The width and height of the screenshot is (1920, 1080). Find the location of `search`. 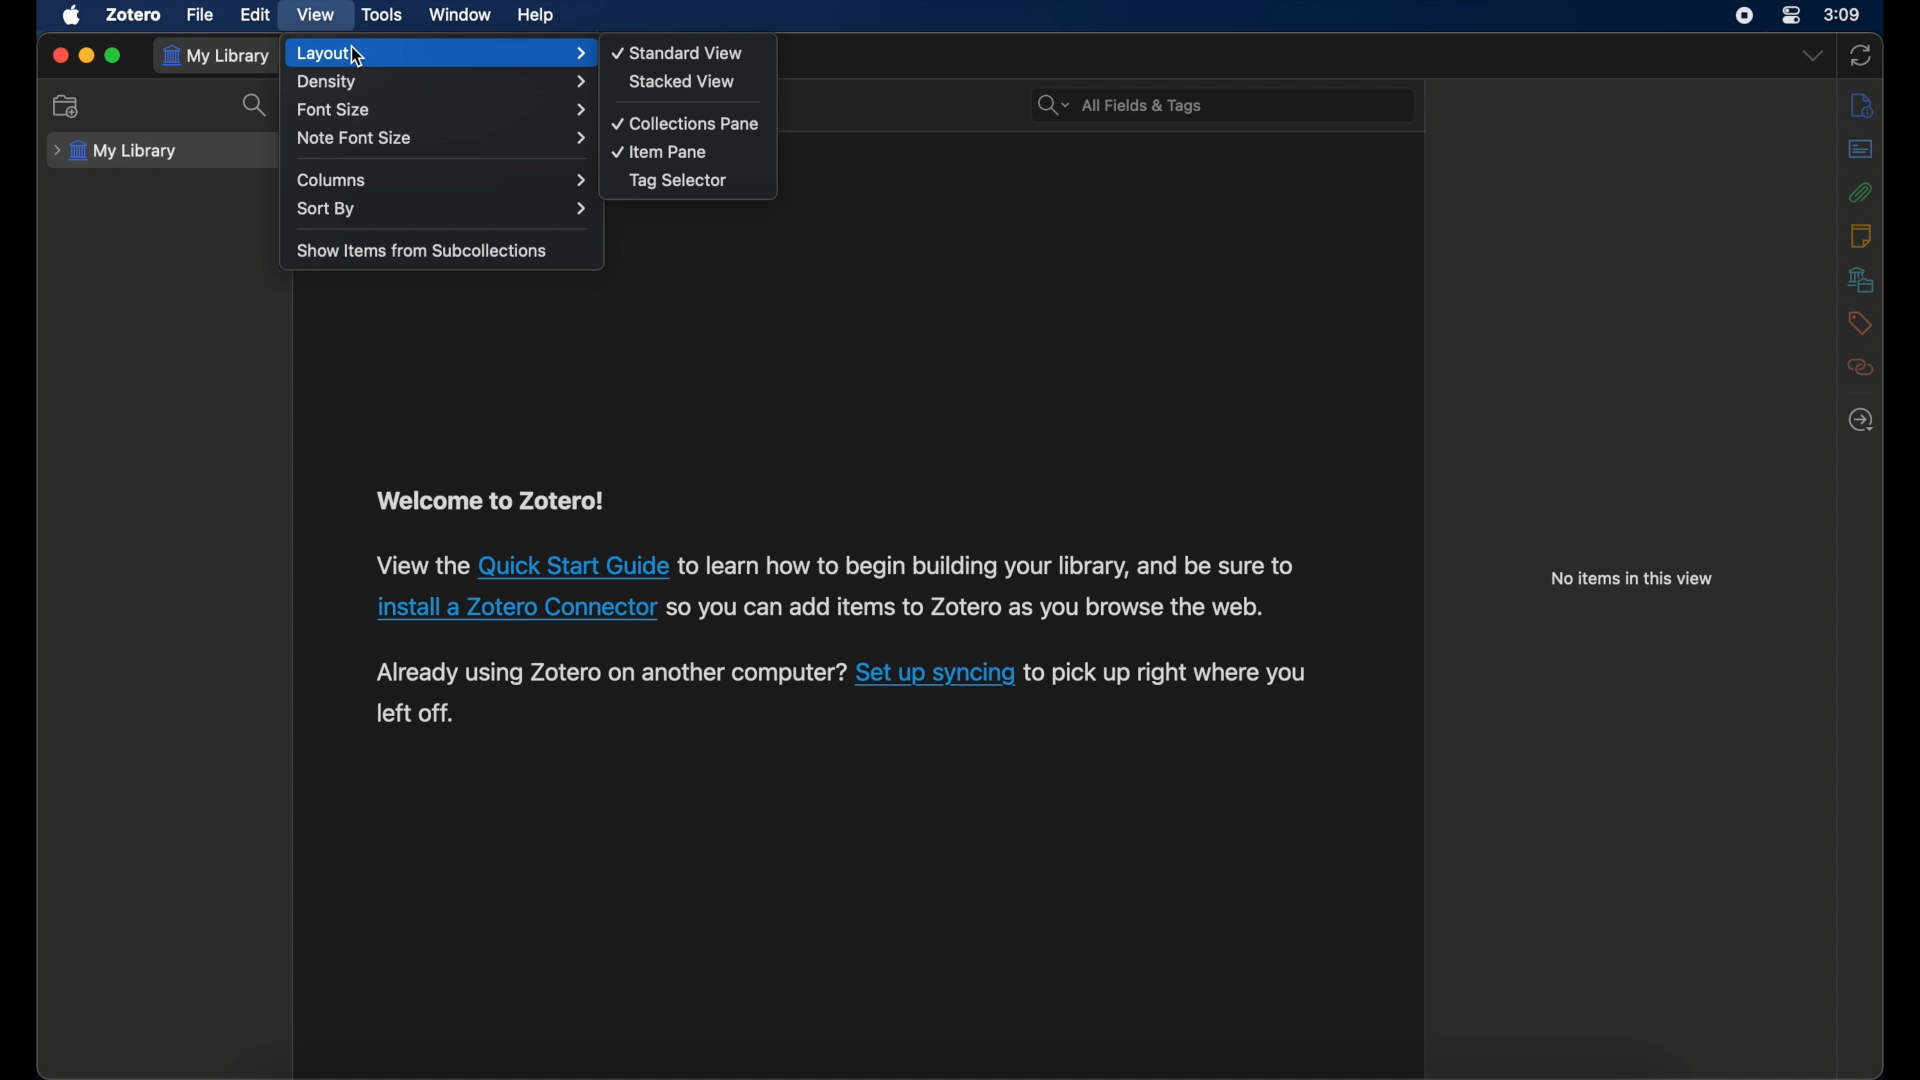

search is located at coordinates (1122, 105).